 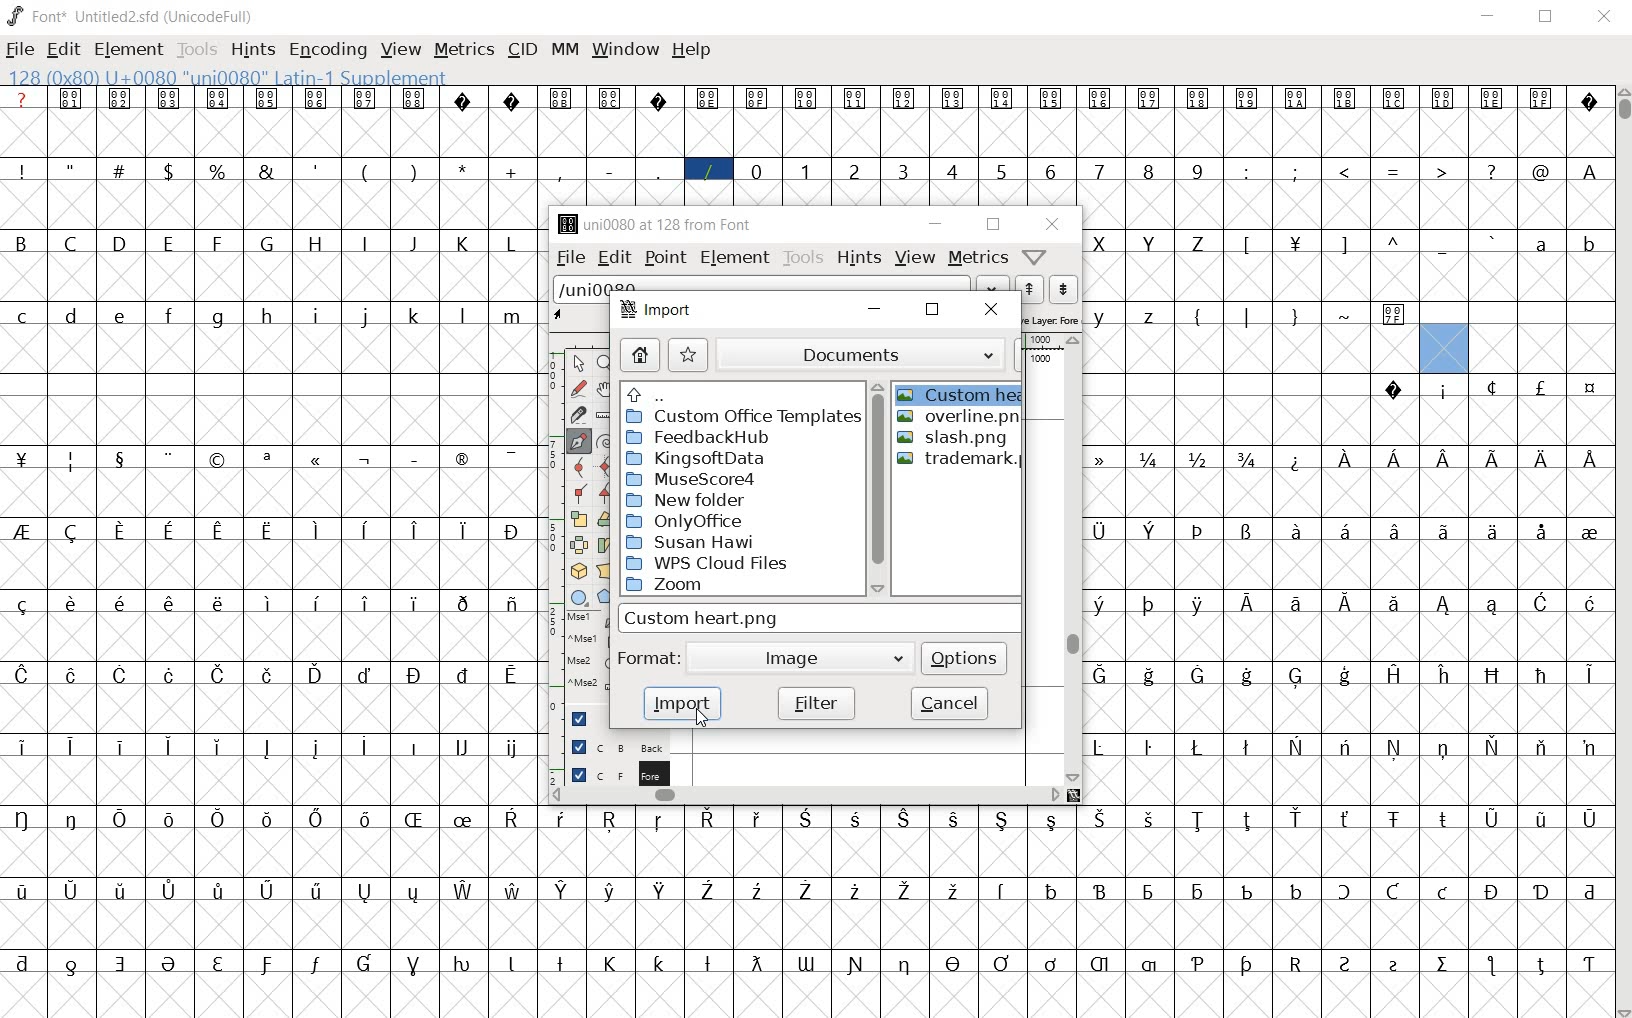 What do you see at coordinates (219, 890) in the screenshot?
I see `glyph` at bounding box center [219, 890].